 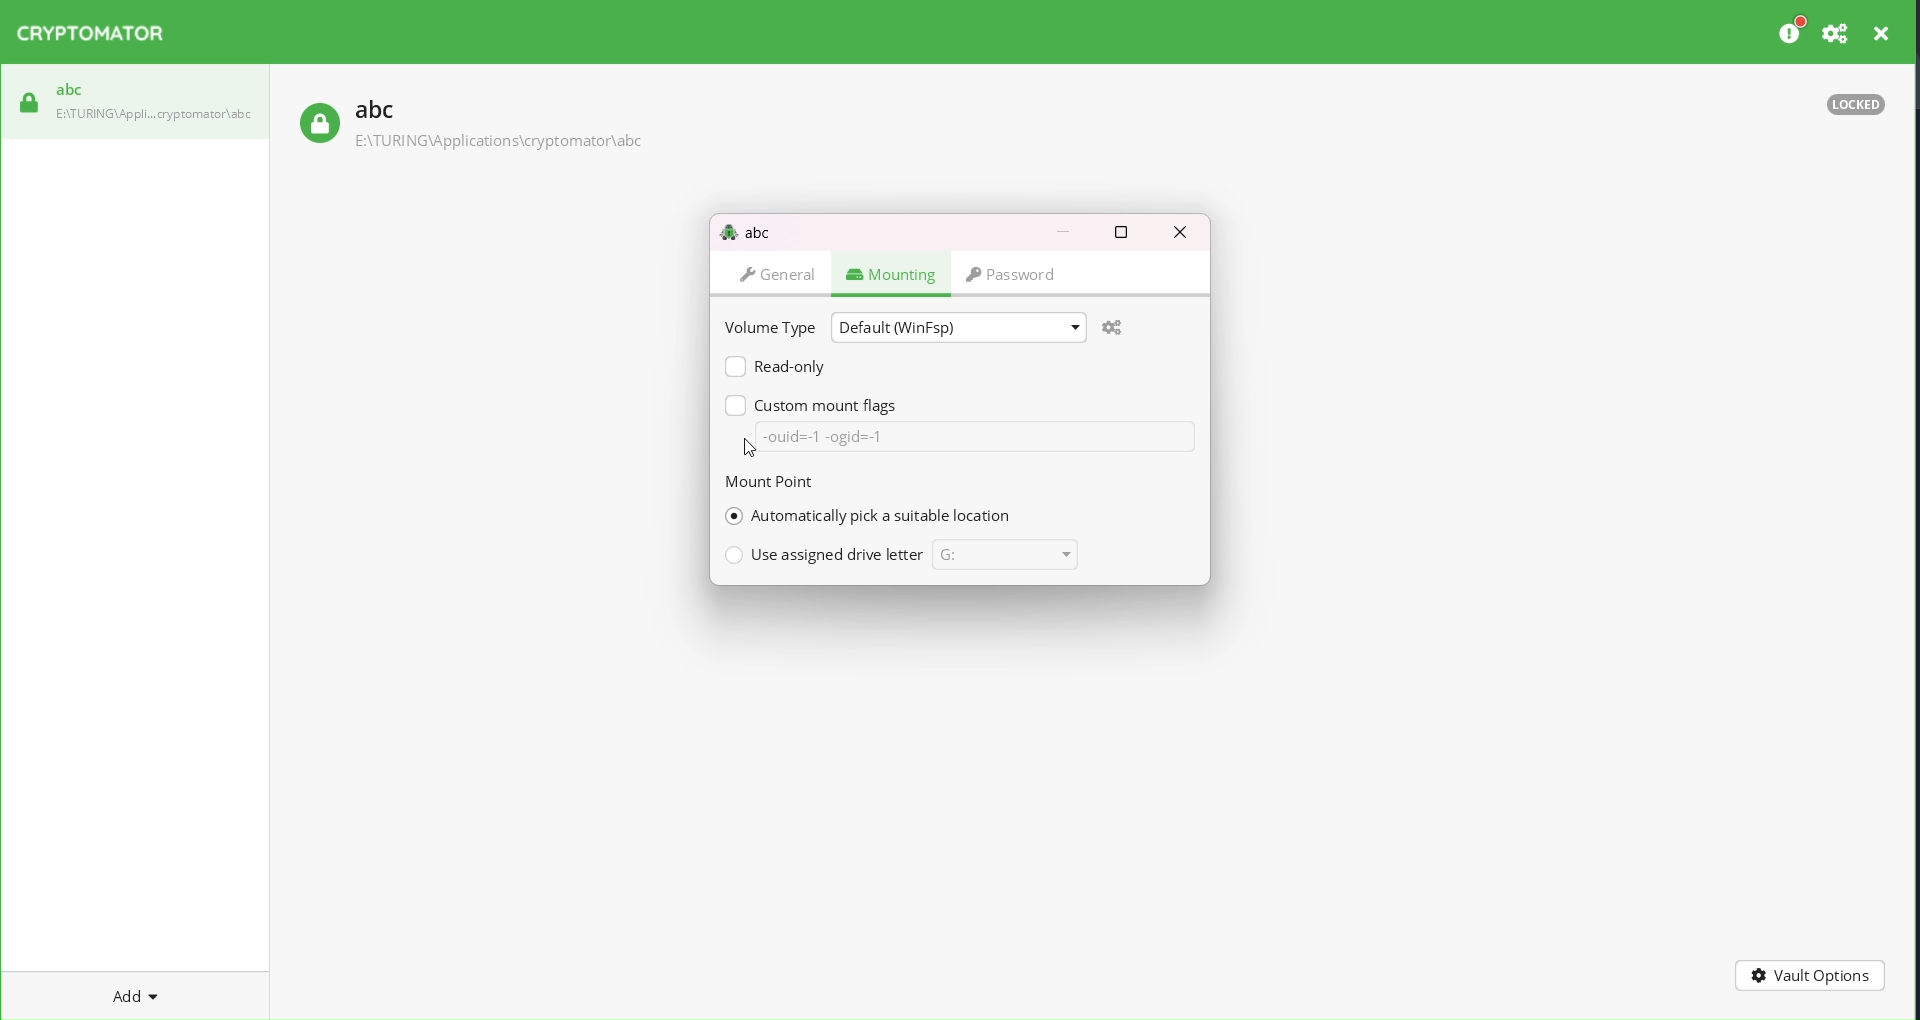 I want to click on path, so click(x=499, y=142).